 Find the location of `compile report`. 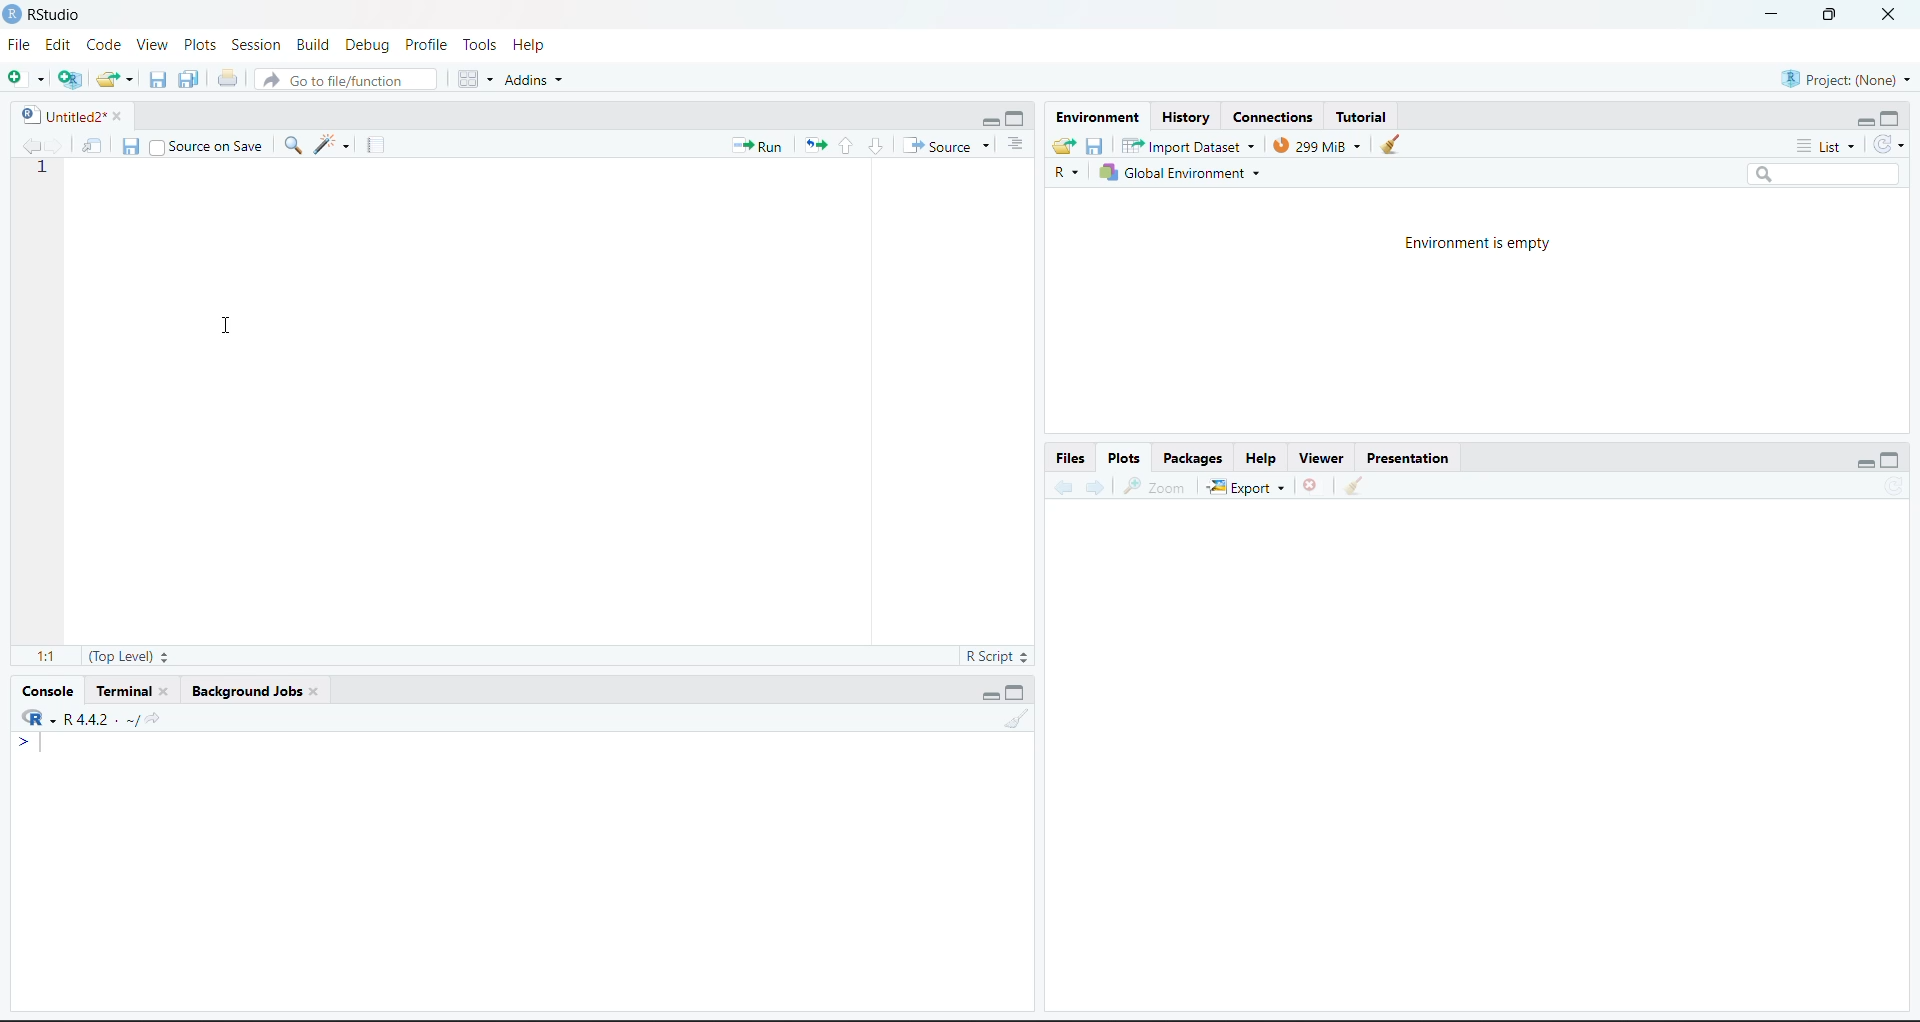

compile report is located at coordinates (373, 144).